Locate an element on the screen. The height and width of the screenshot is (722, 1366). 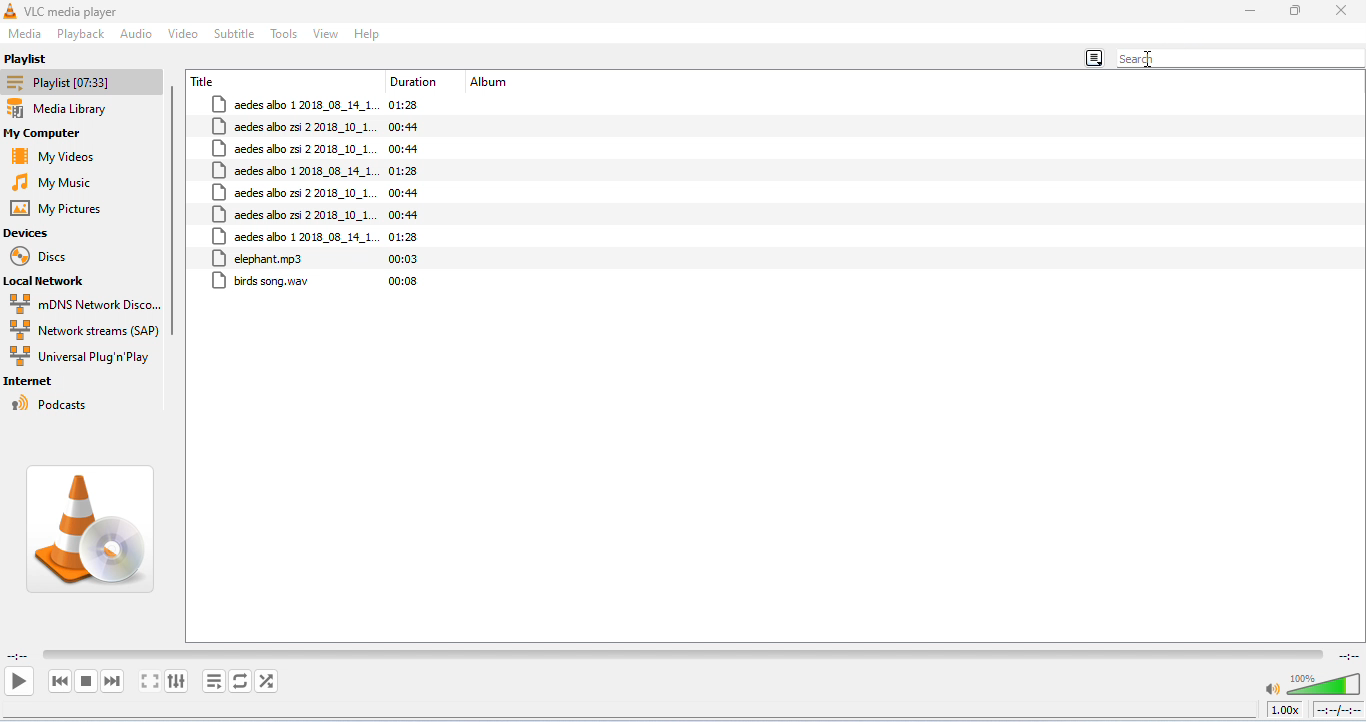
aedes albo 1 2018_08_14_1 is located at coordinates (293, 236).